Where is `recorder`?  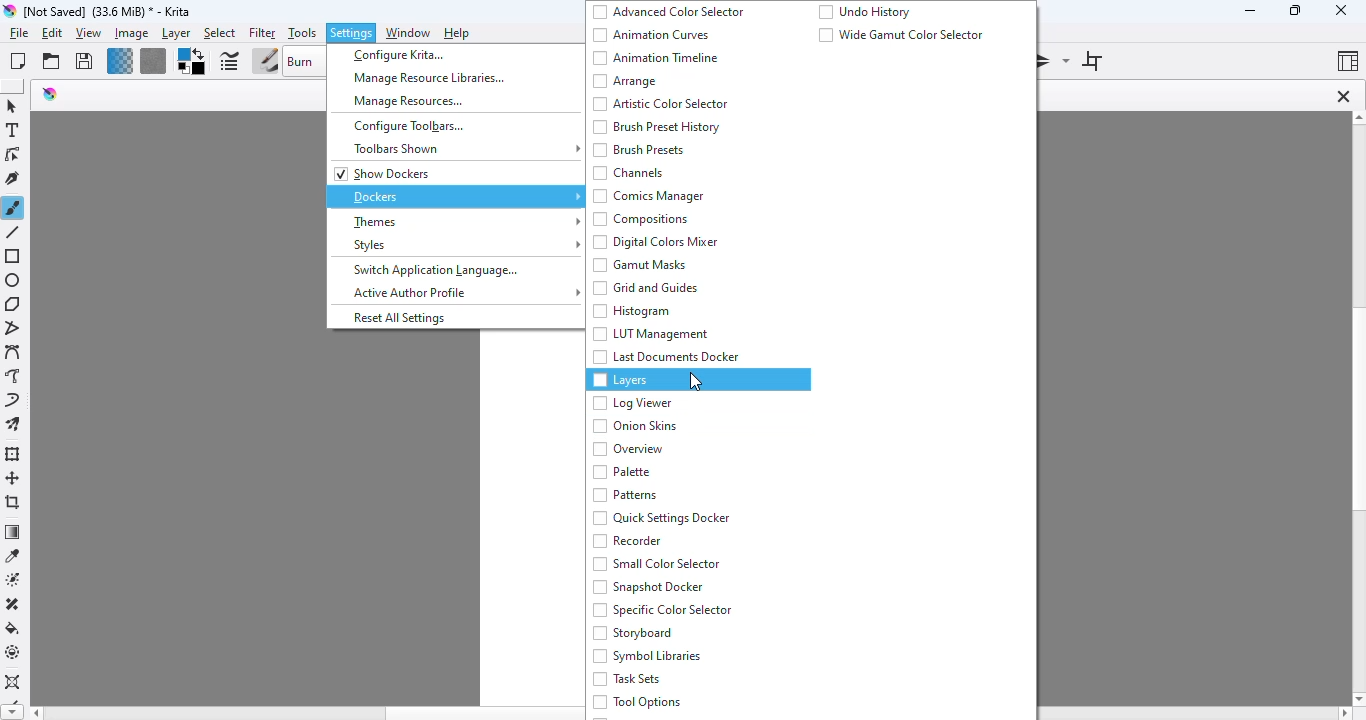 recorder is located at coordinates (629, 541).